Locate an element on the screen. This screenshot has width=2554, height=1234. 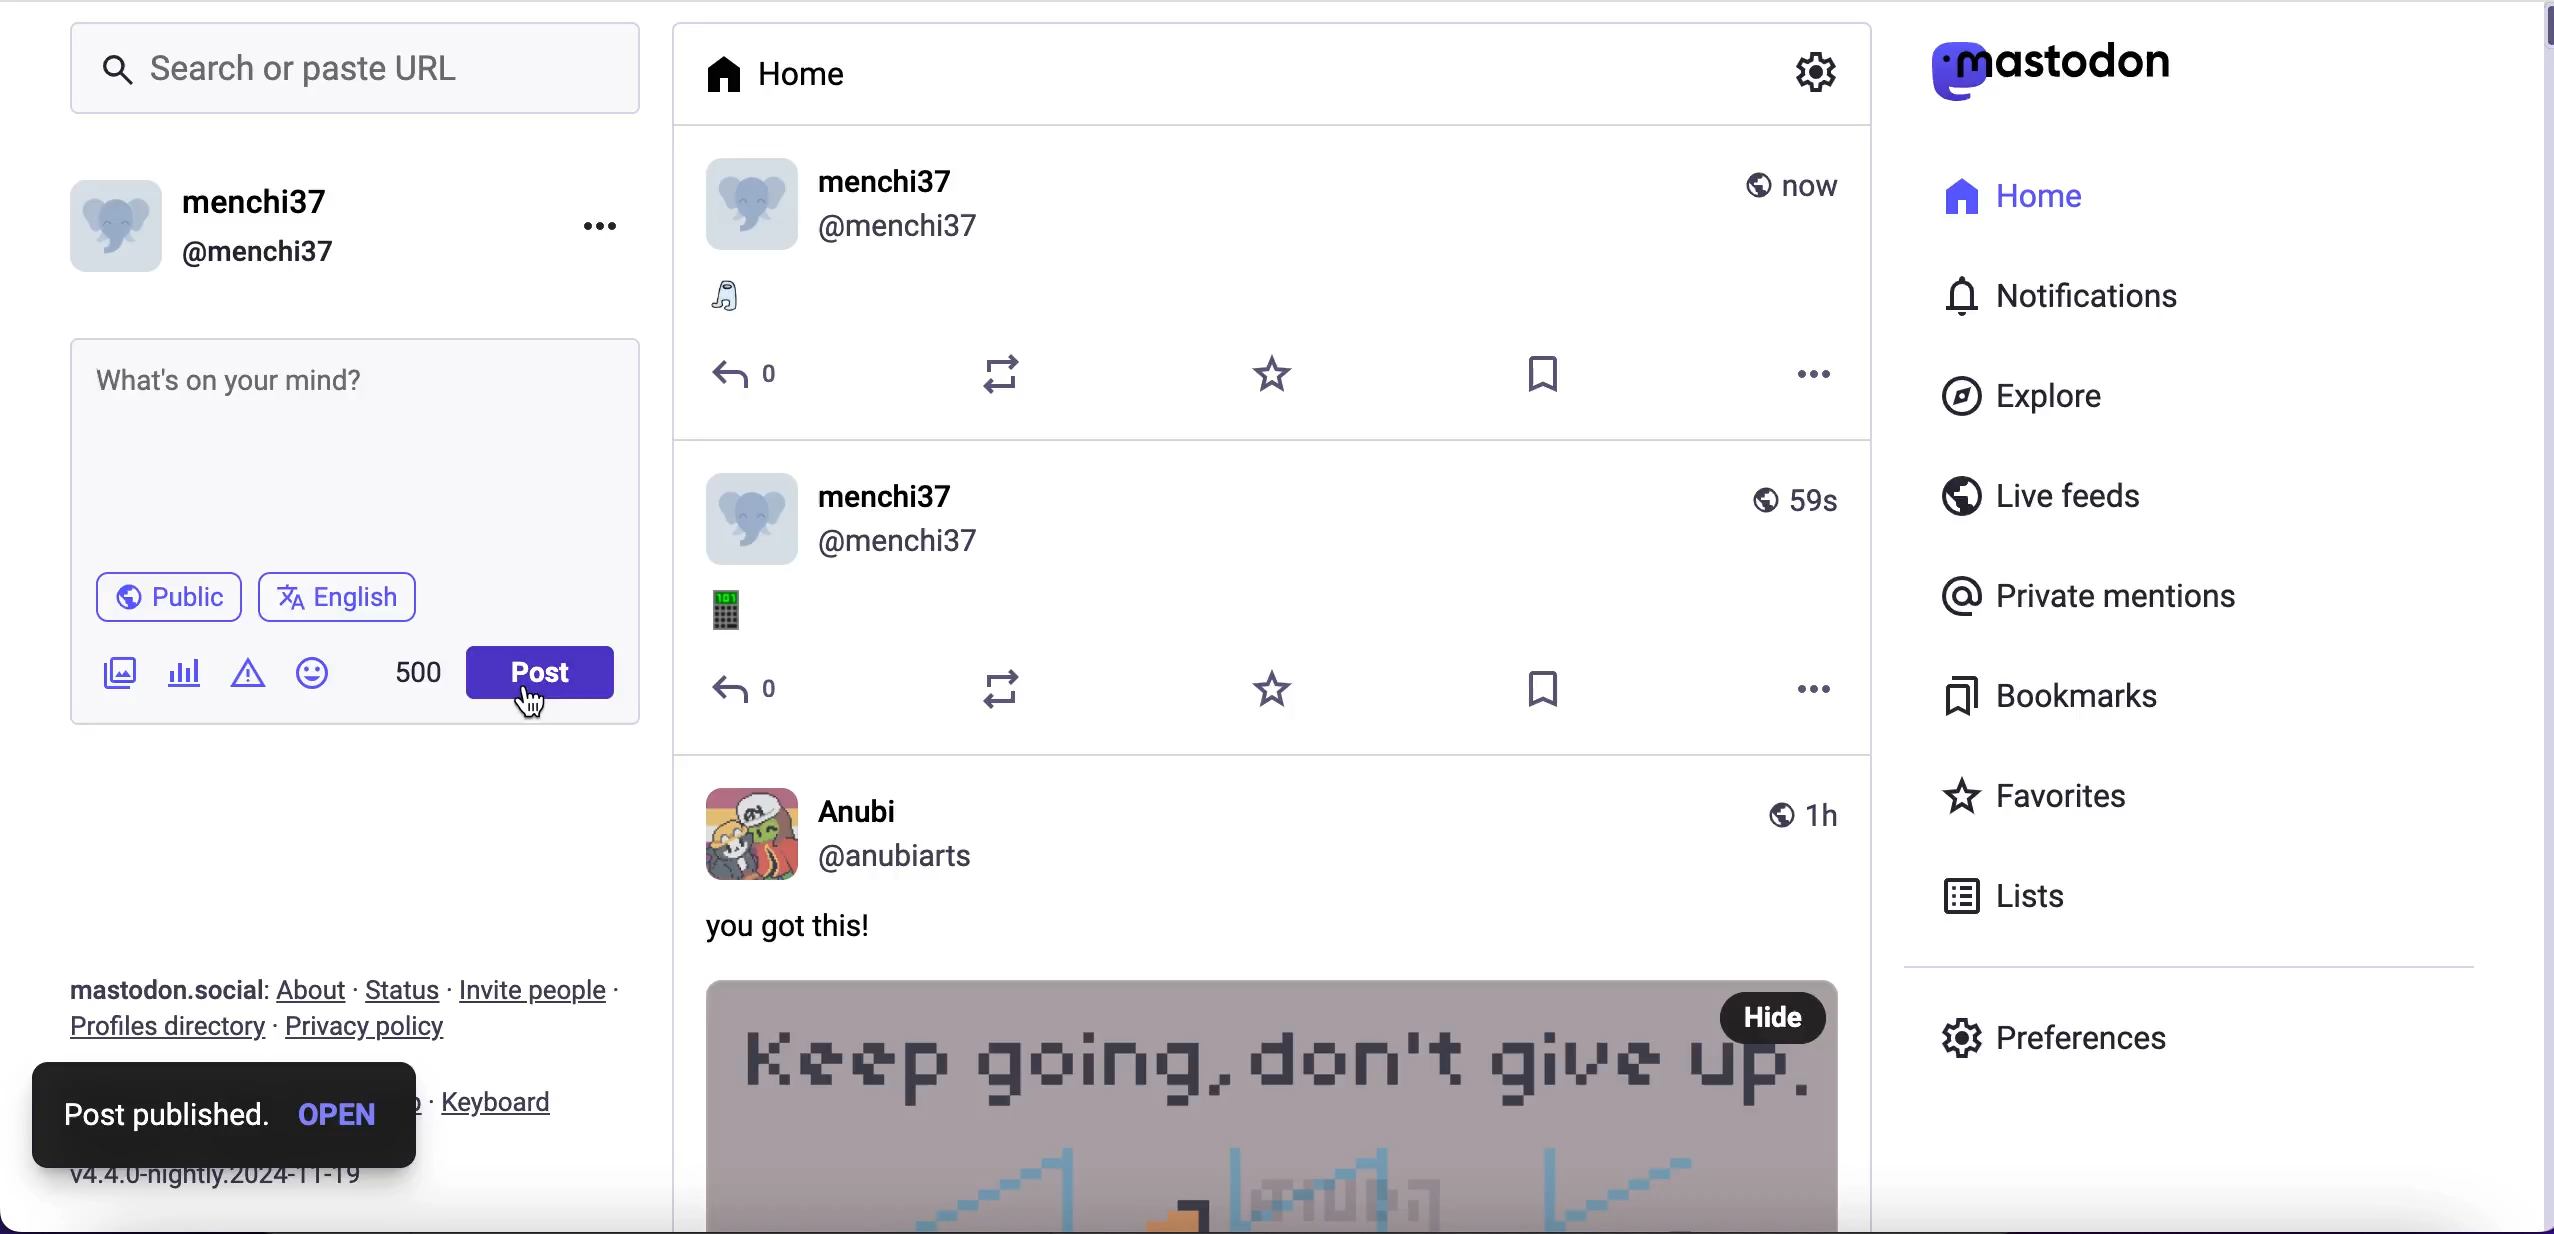
post is located at coordinates (538, 665).